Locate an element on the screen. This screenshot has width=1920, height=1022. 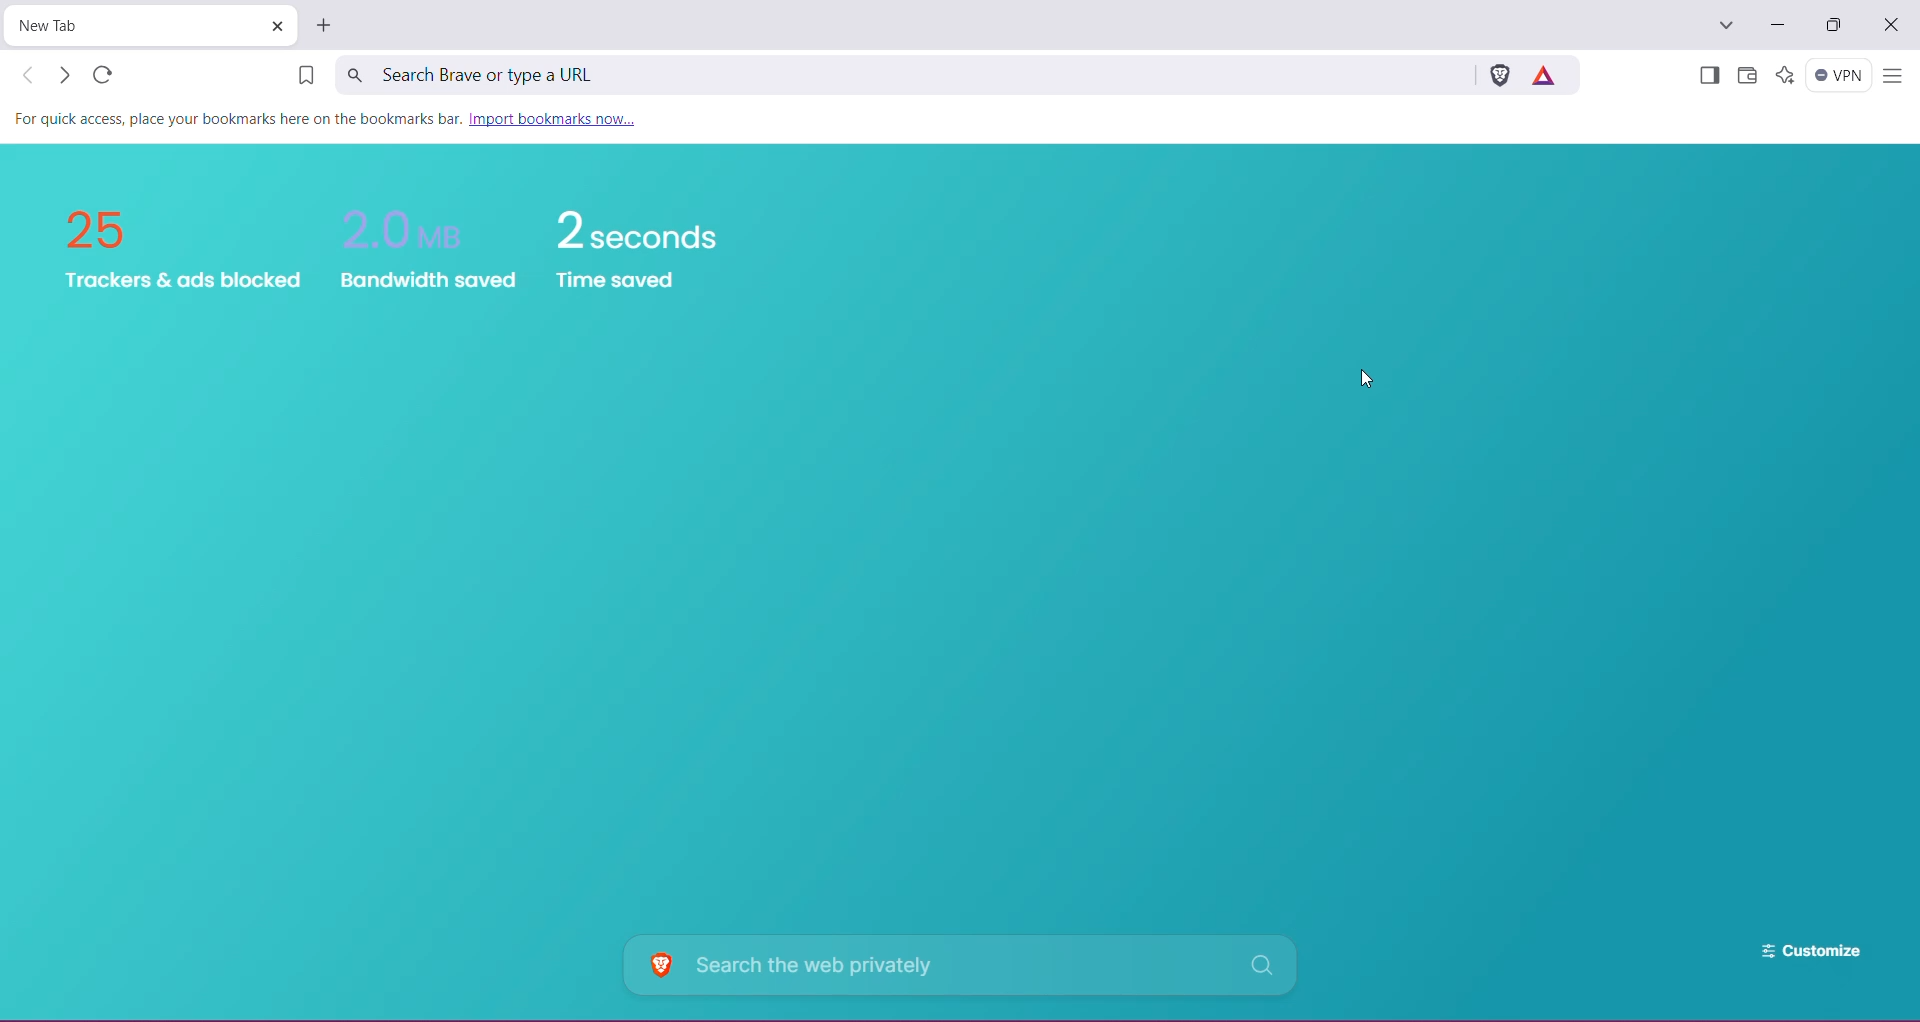
Restore Down is located at coordinates (1838, 25).